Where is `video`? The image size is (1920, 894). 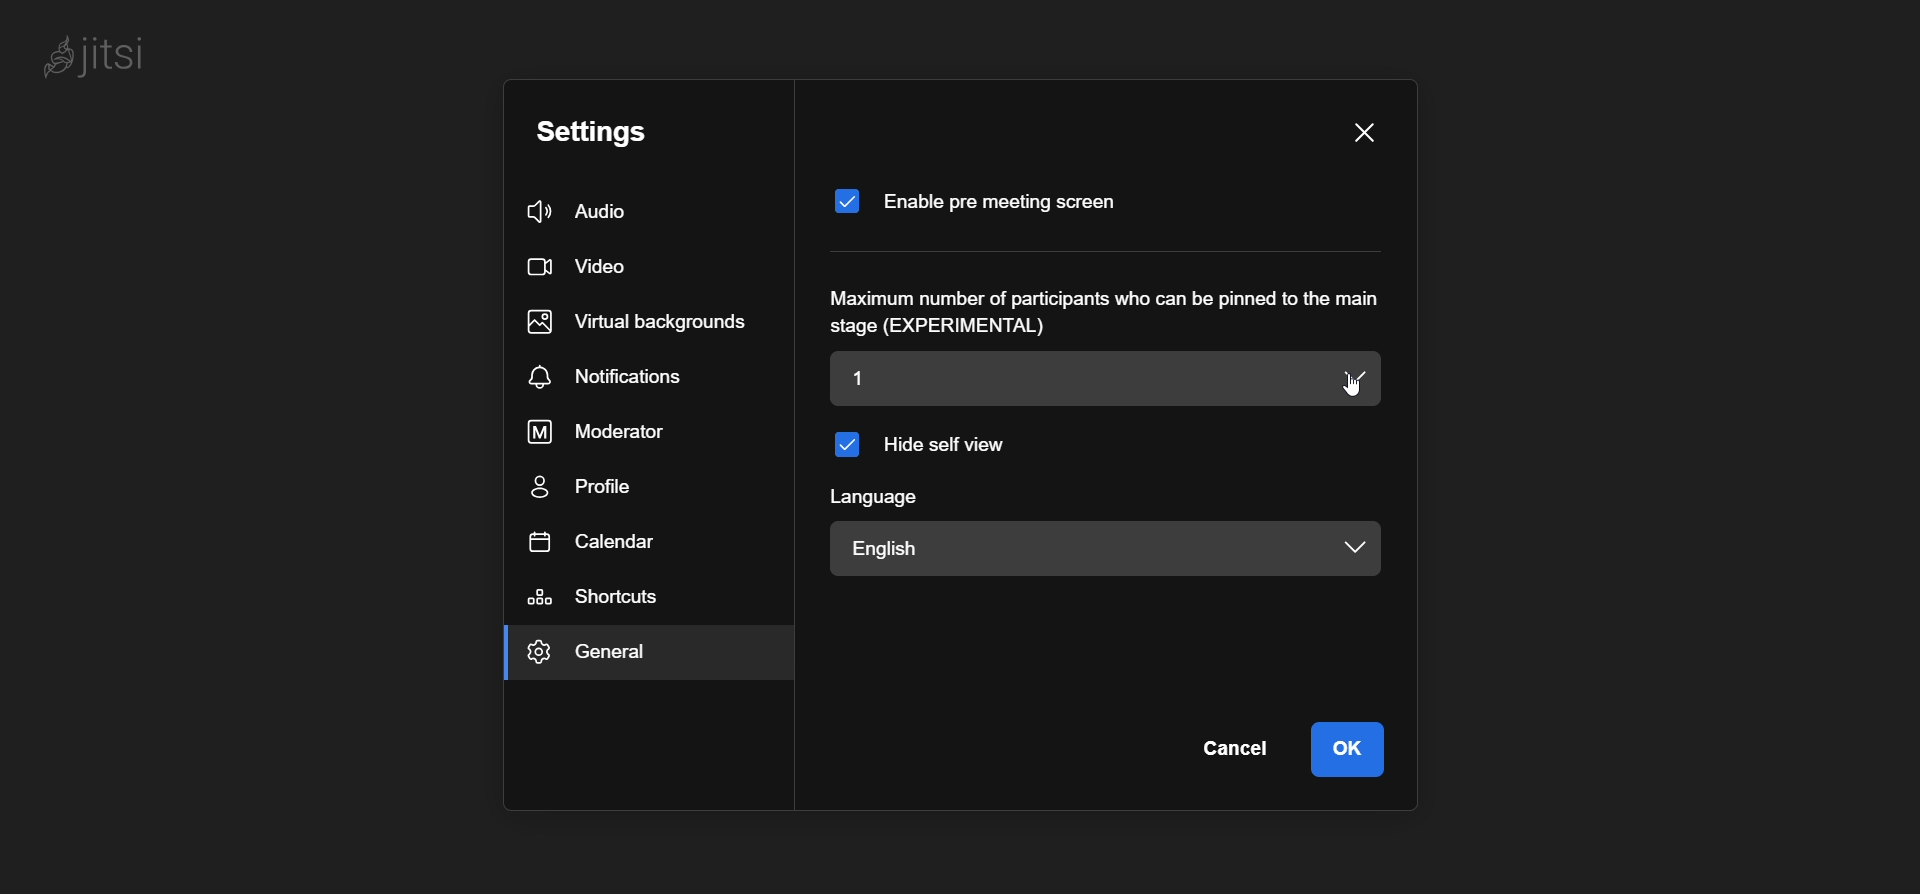
video is located at coordinates (576, 269).